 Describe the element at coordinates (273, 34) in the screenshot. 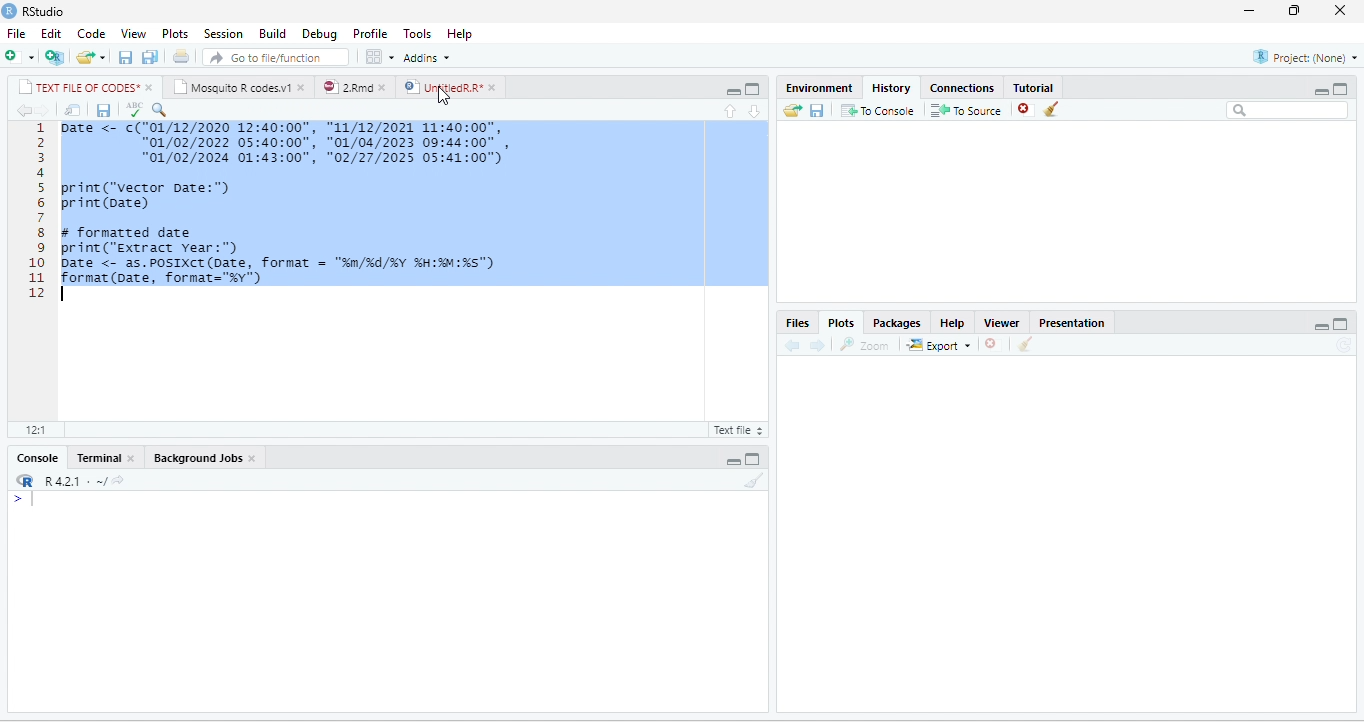

I see `Build` at that location.